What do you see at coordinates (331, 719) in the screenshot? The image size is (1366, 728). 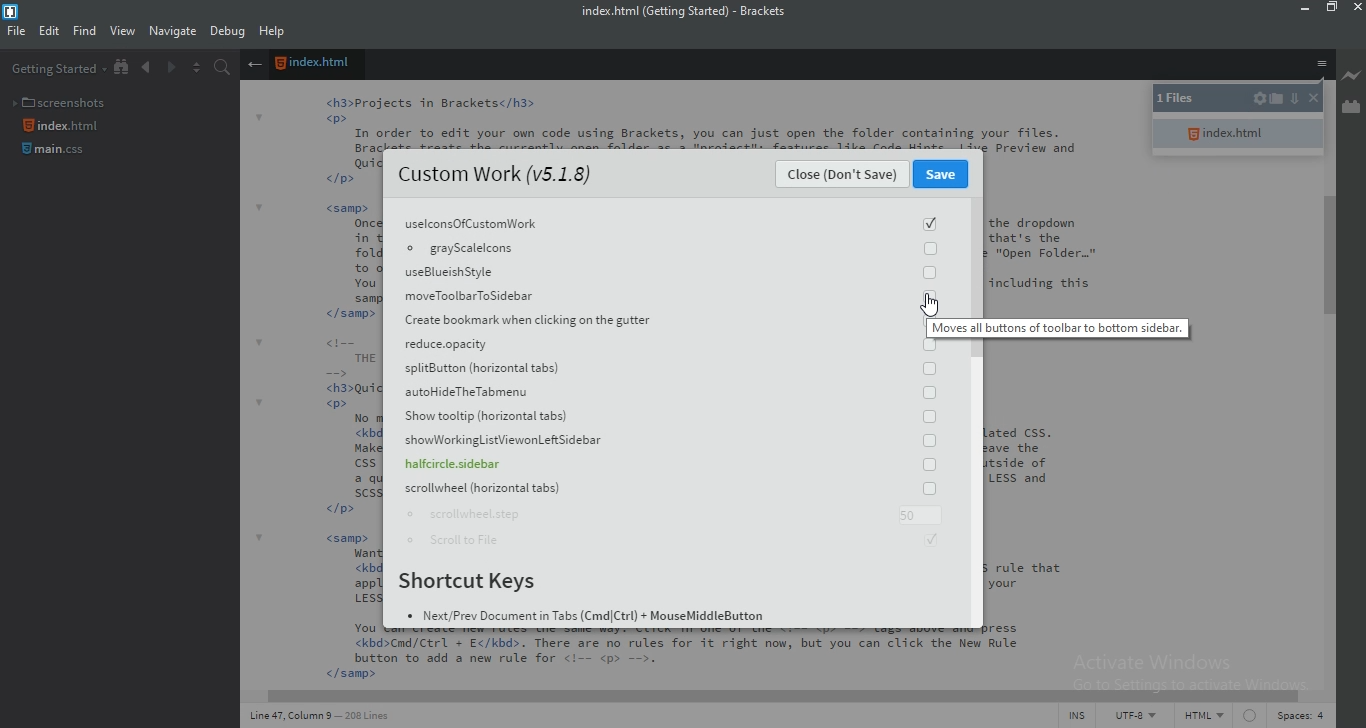 I see `live code data` at bounding box center [331, 719].